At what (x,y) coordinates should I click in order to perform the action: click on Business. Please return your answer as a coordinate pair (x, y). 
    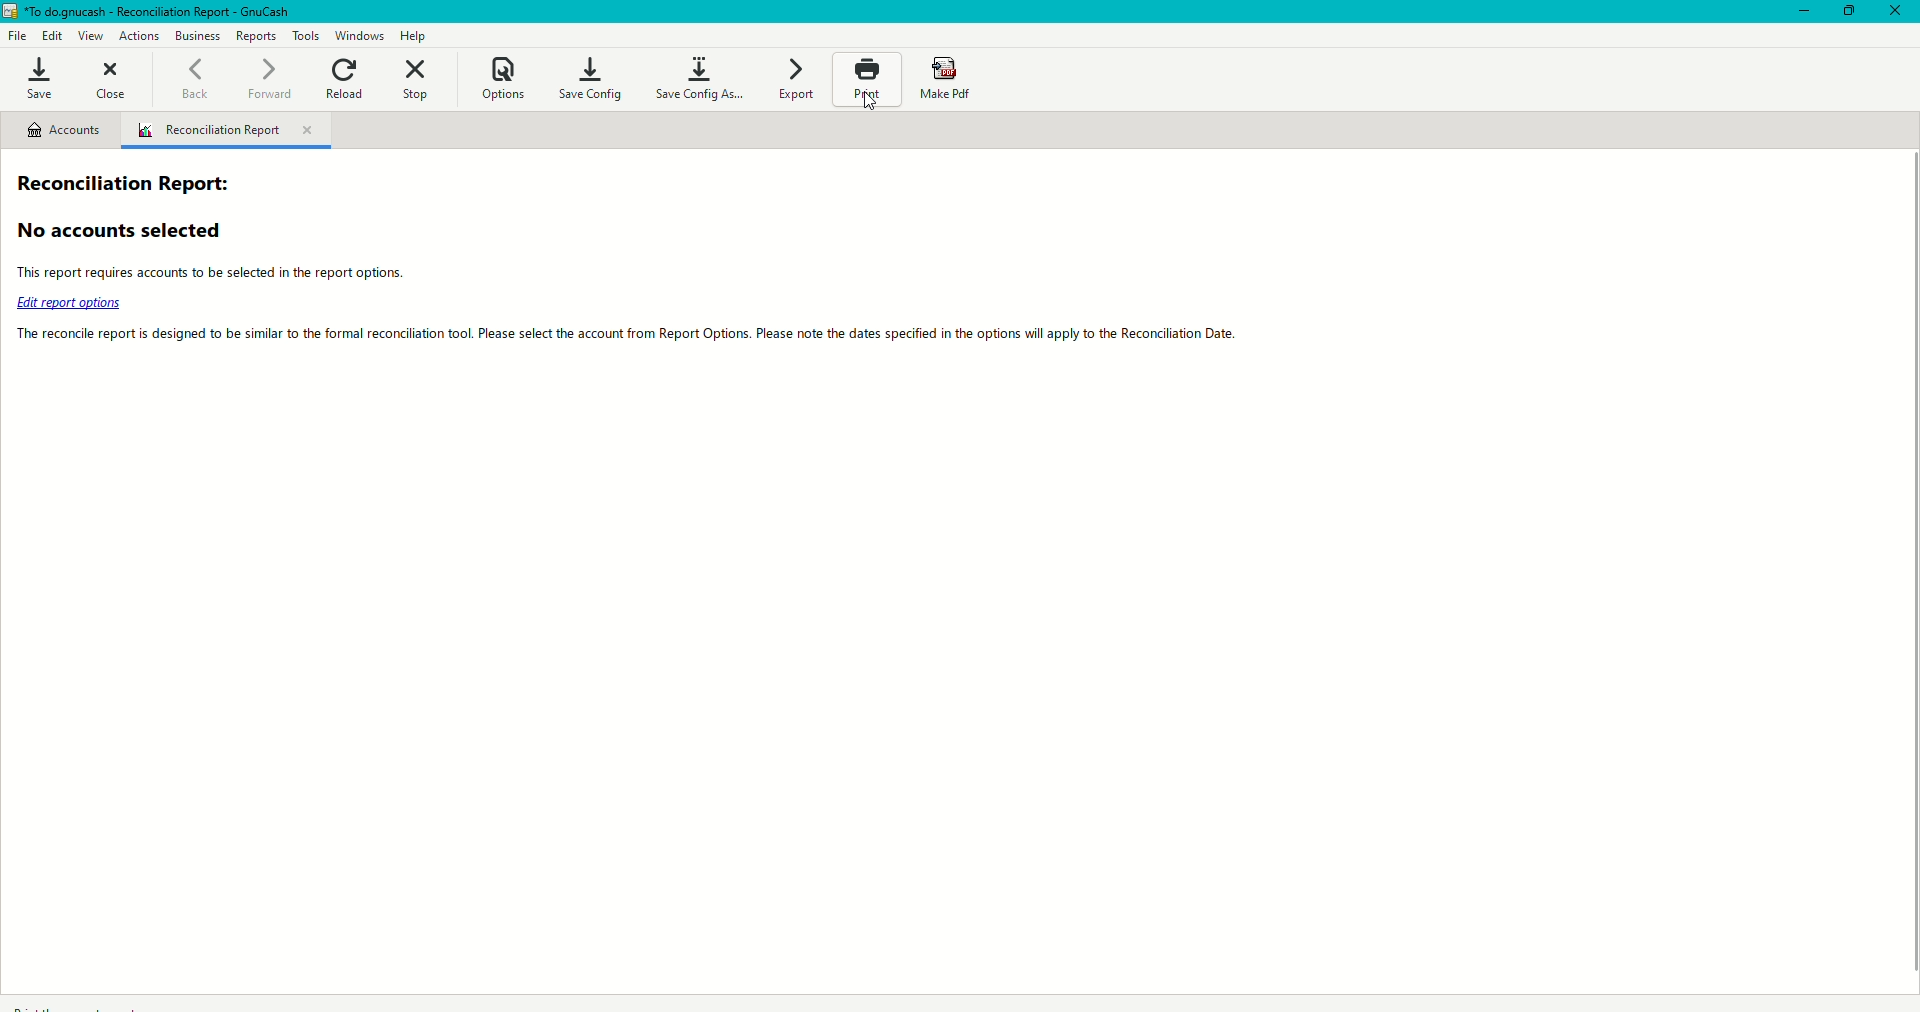
    Looking at the image, I should click on (198, 35).